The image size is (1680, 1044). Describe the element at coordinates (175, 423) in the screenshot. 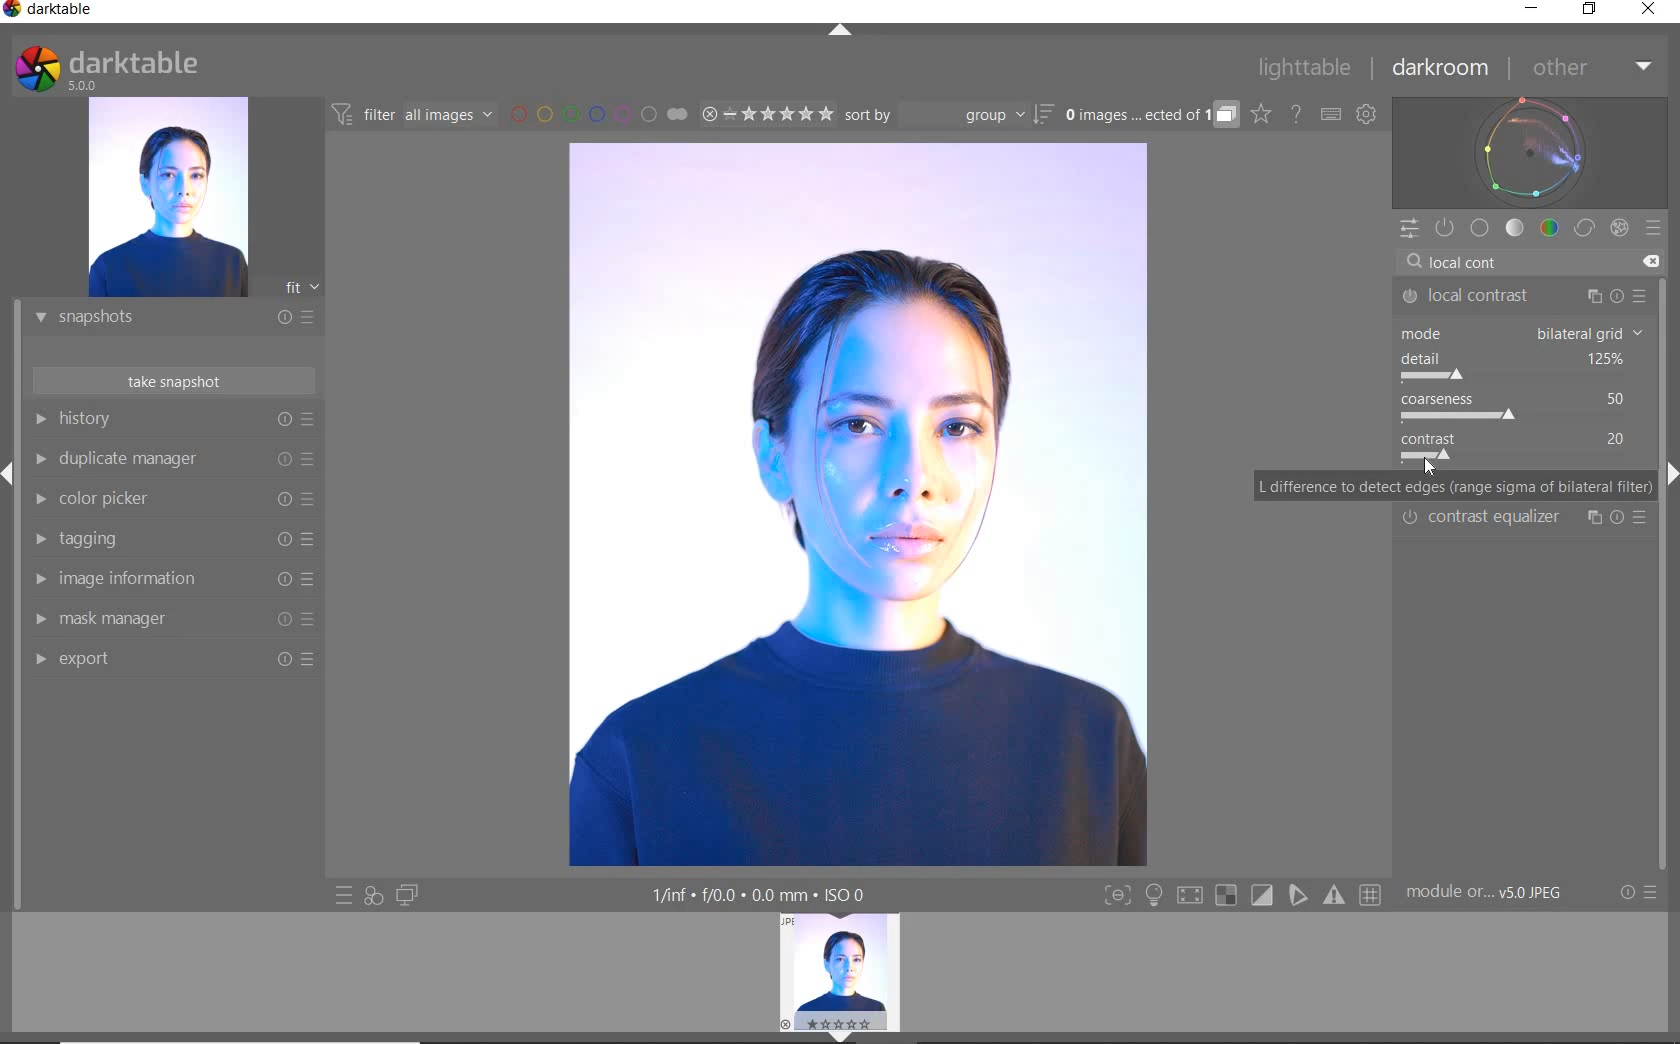

I see `HISTORY` at that location.